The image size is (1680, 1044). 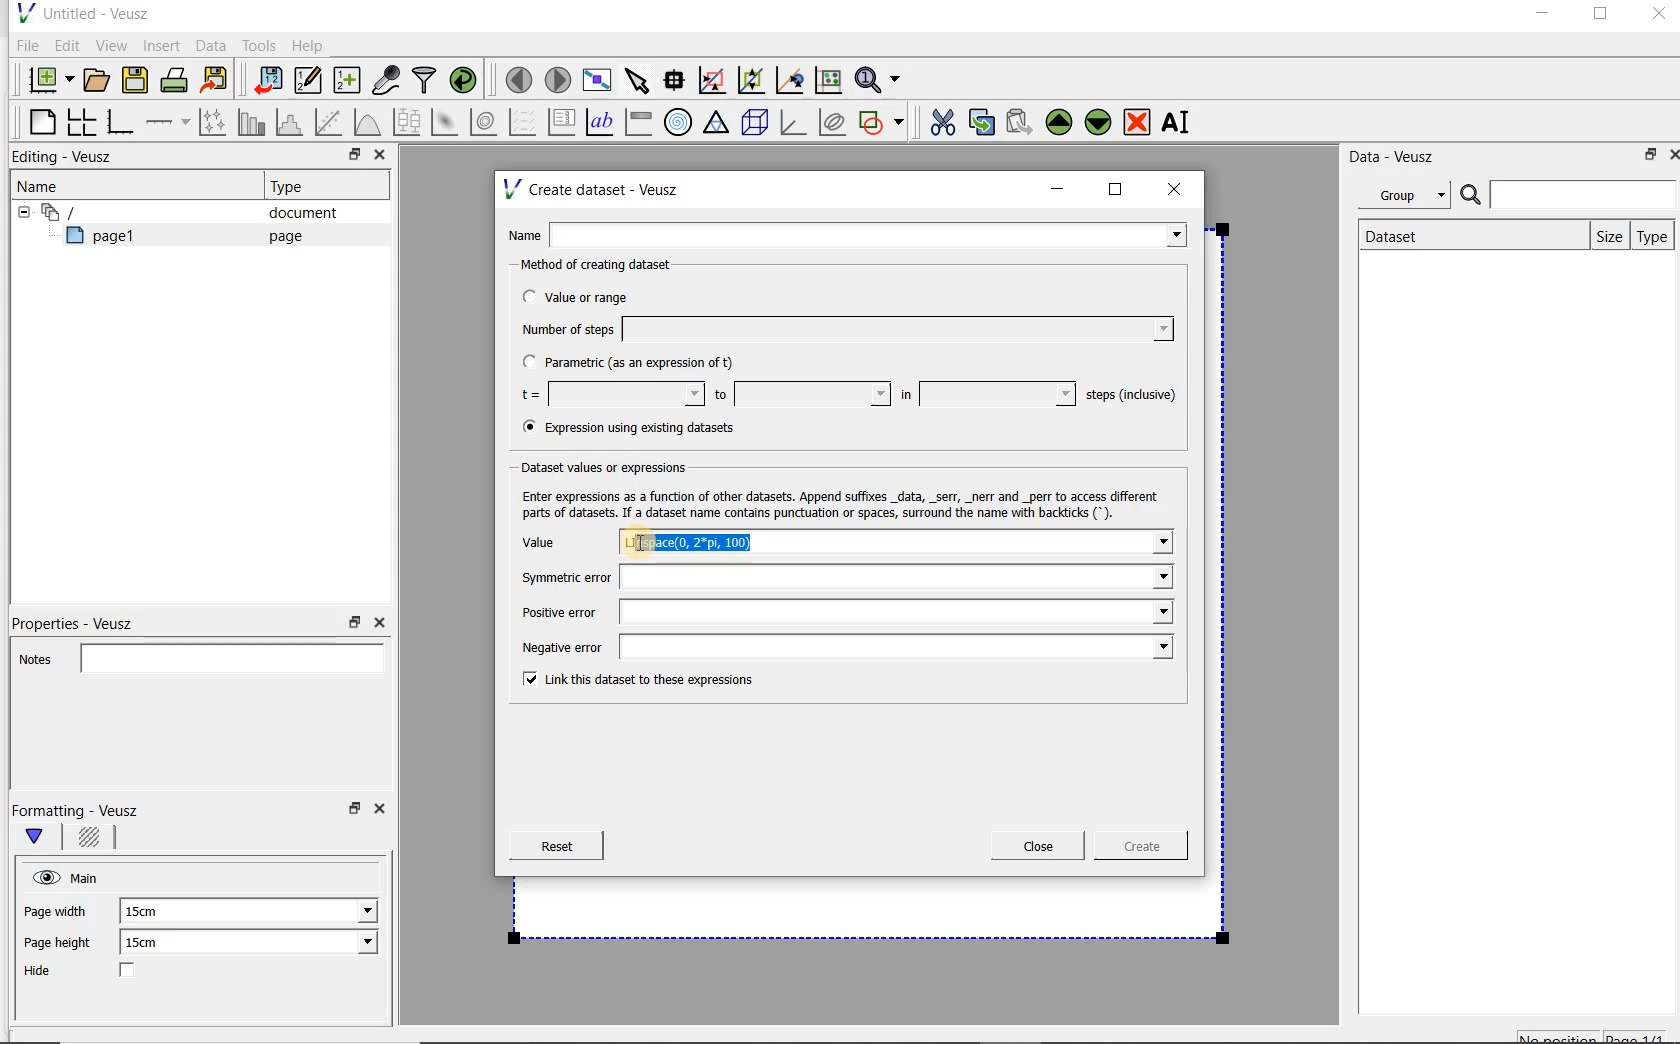 What do you see at coordinates (467, 81) in the screenshot?
I see `reload linked datasets` at bounding box center [467, 81].